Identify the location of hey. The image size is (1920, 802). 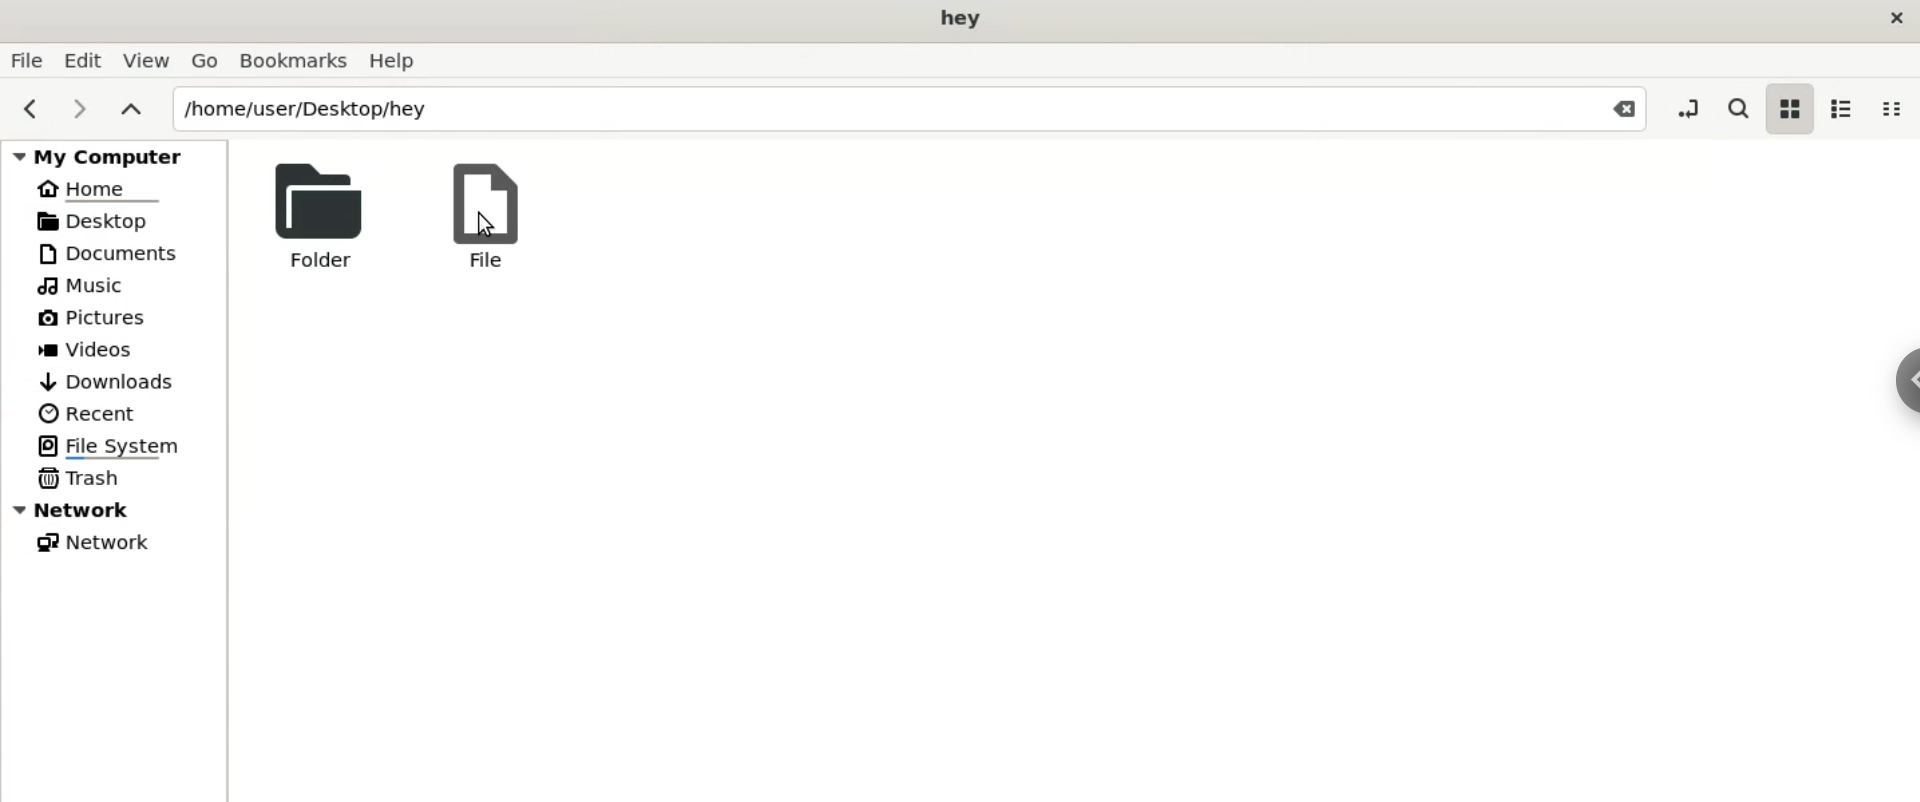
(962, 20).